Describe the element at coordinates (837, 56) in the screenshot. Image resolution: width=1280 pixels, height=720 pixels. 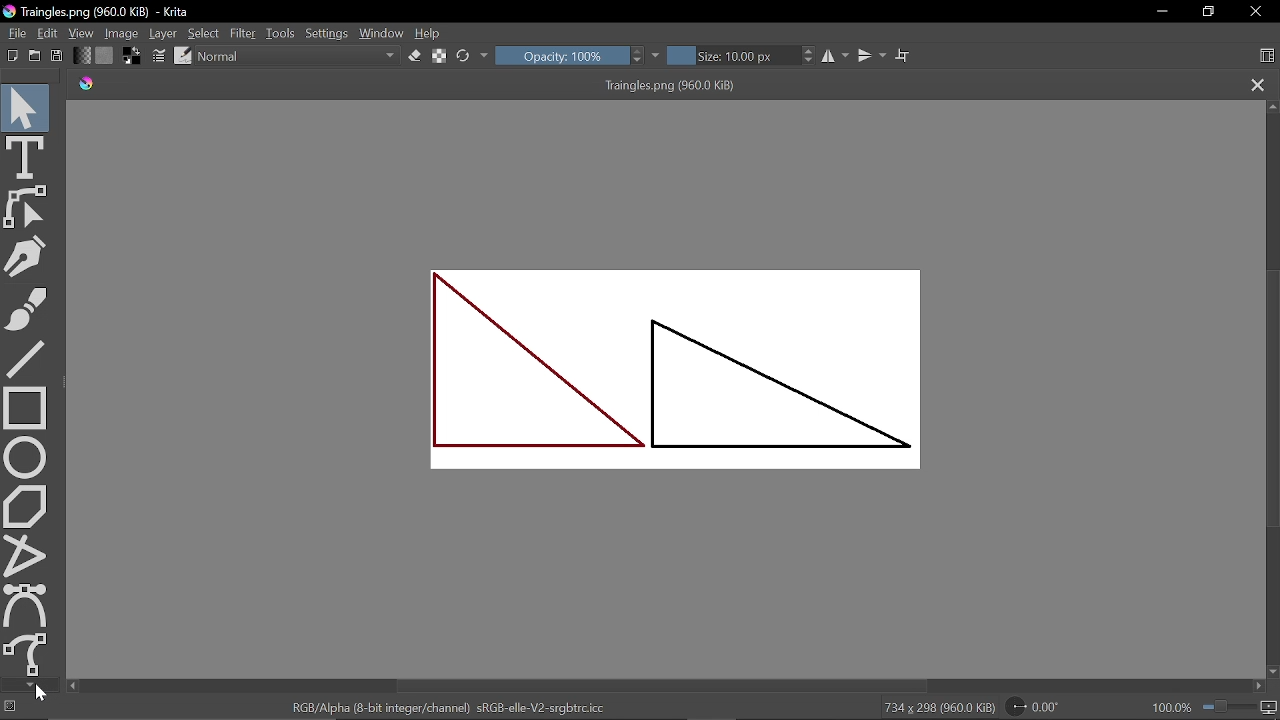
I see `Horizontal mirror tool` at that location.